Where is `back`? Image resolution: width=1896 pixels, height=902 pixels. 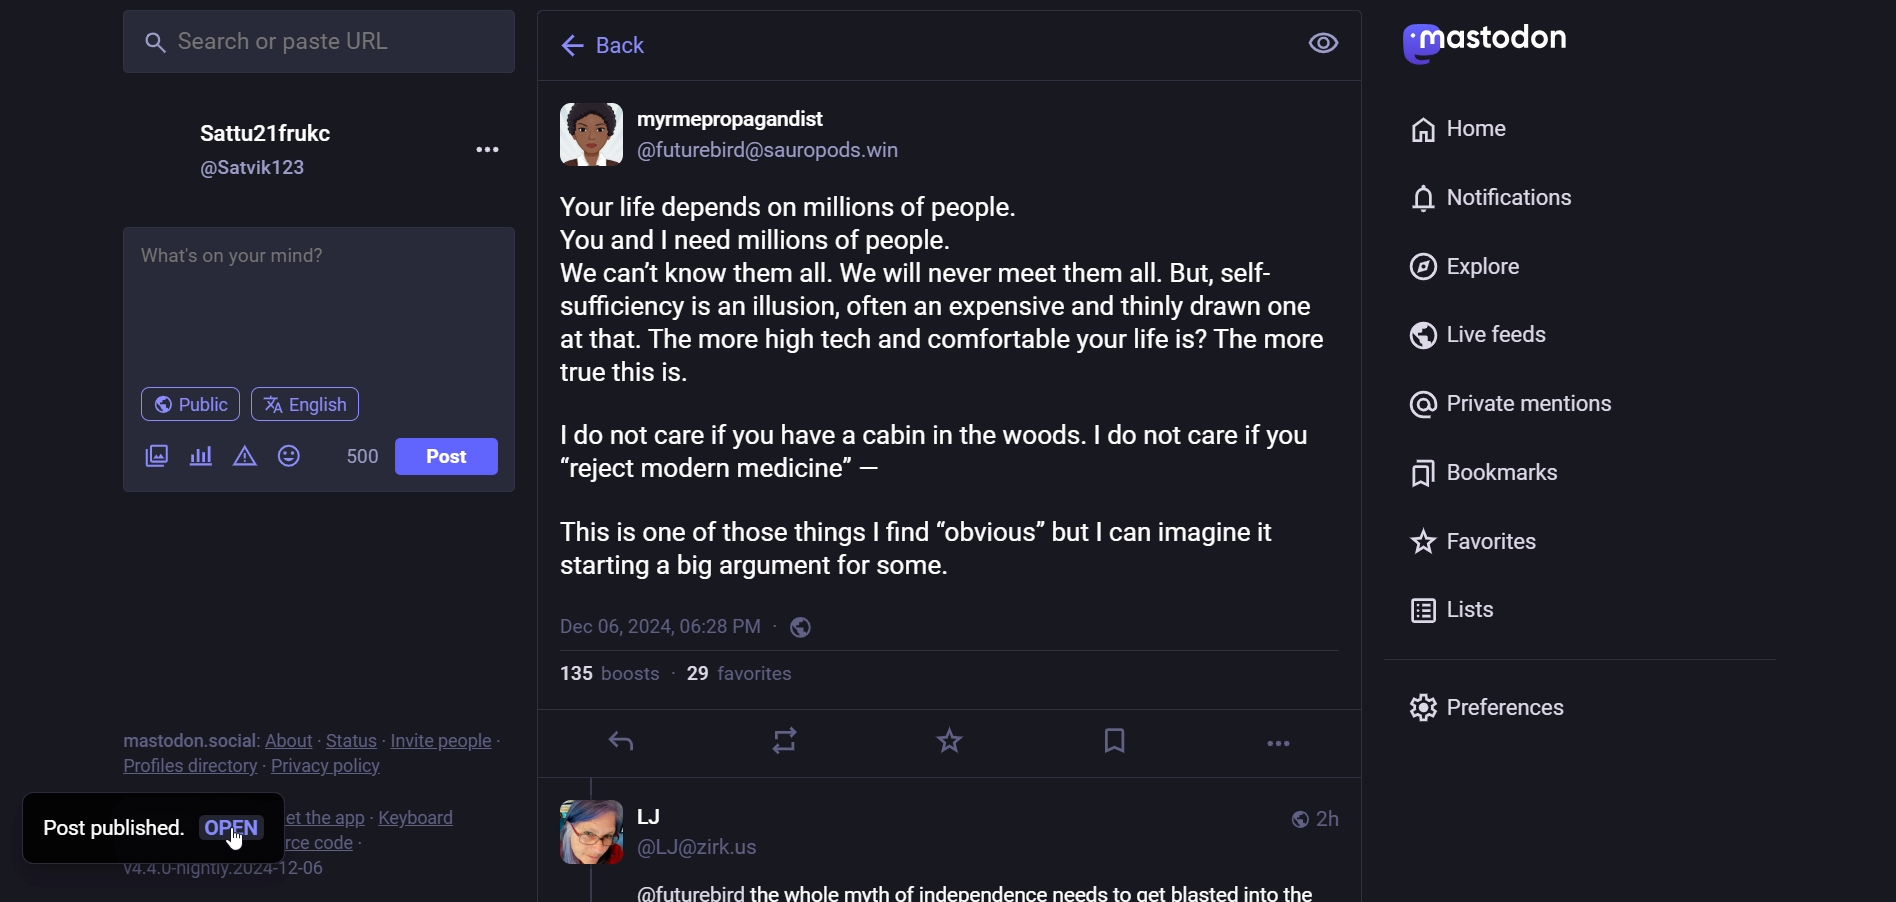 back is located at coordinates (612, 43).